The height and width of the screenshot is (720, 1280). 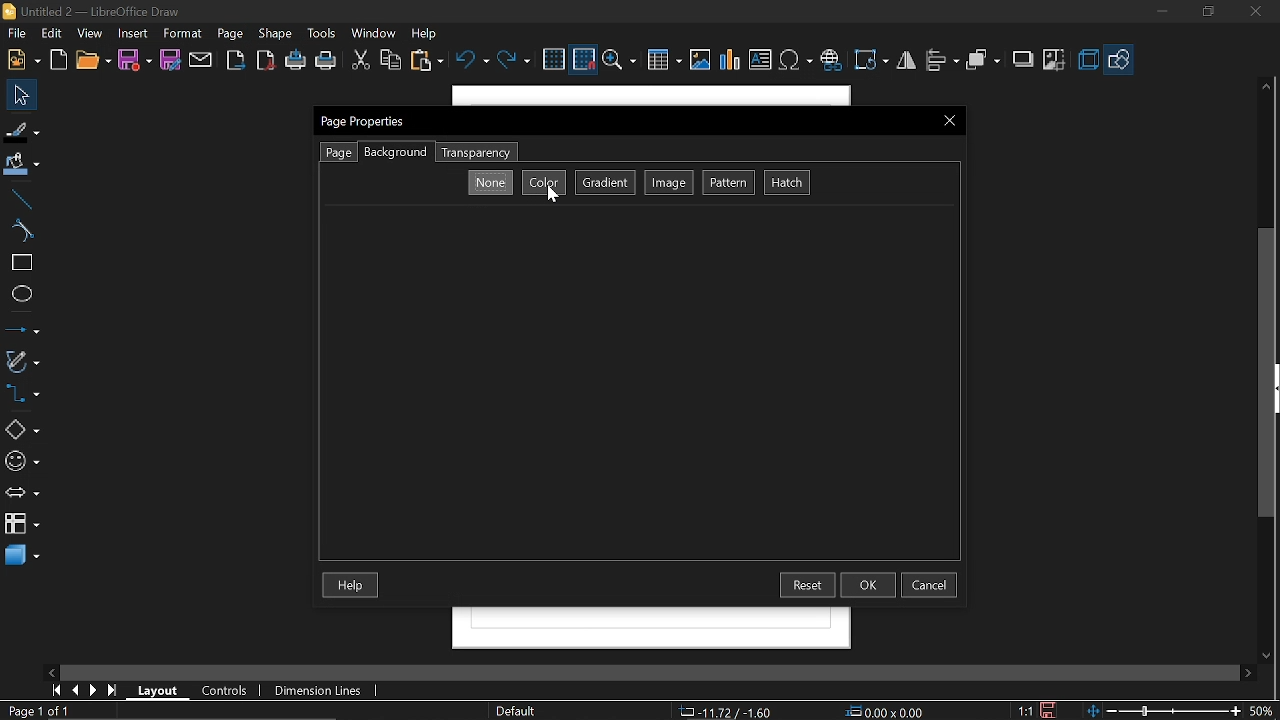 What do you see at coordinates (22, 364) in the screenshot?
I see `Curves and polygons` at bounding box center [22, 364].